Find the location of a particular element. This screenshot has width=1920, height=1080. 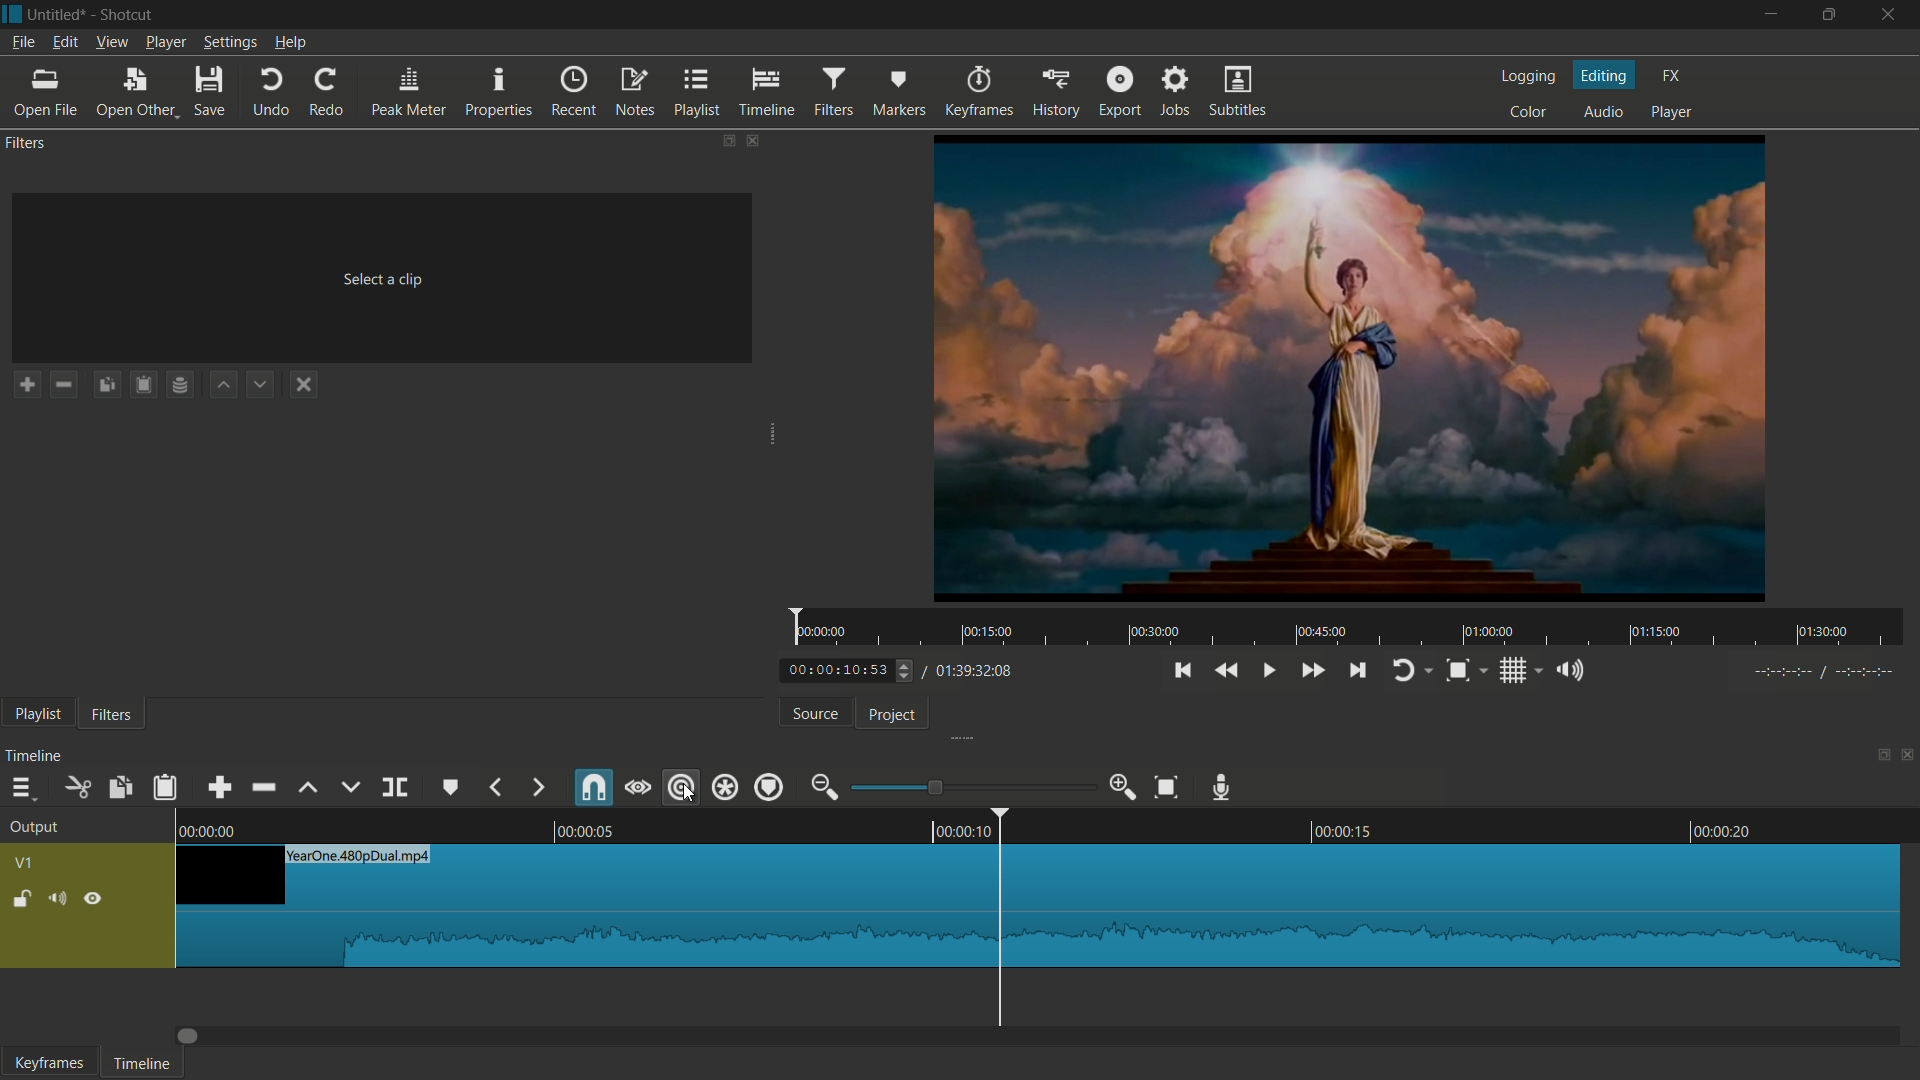

ripple markers is located at coordinates (770, 788).